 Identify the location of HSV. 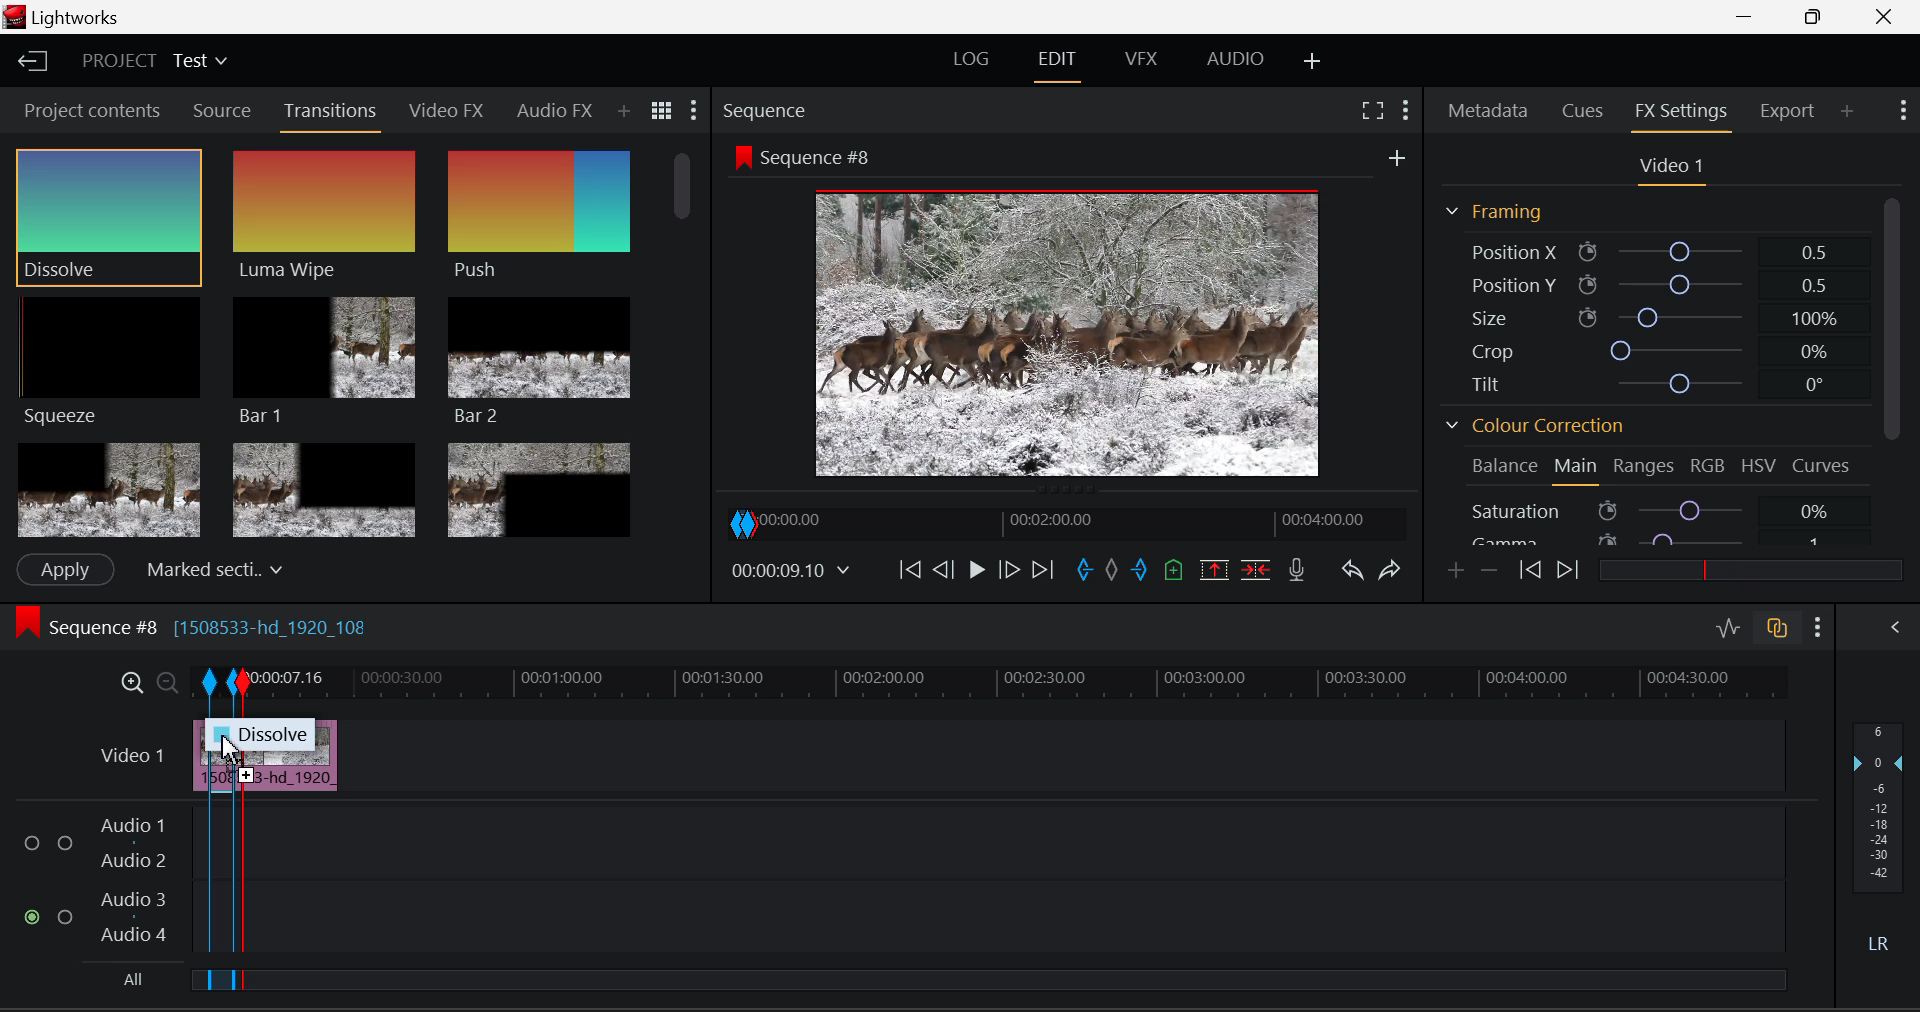
(1757, 468).